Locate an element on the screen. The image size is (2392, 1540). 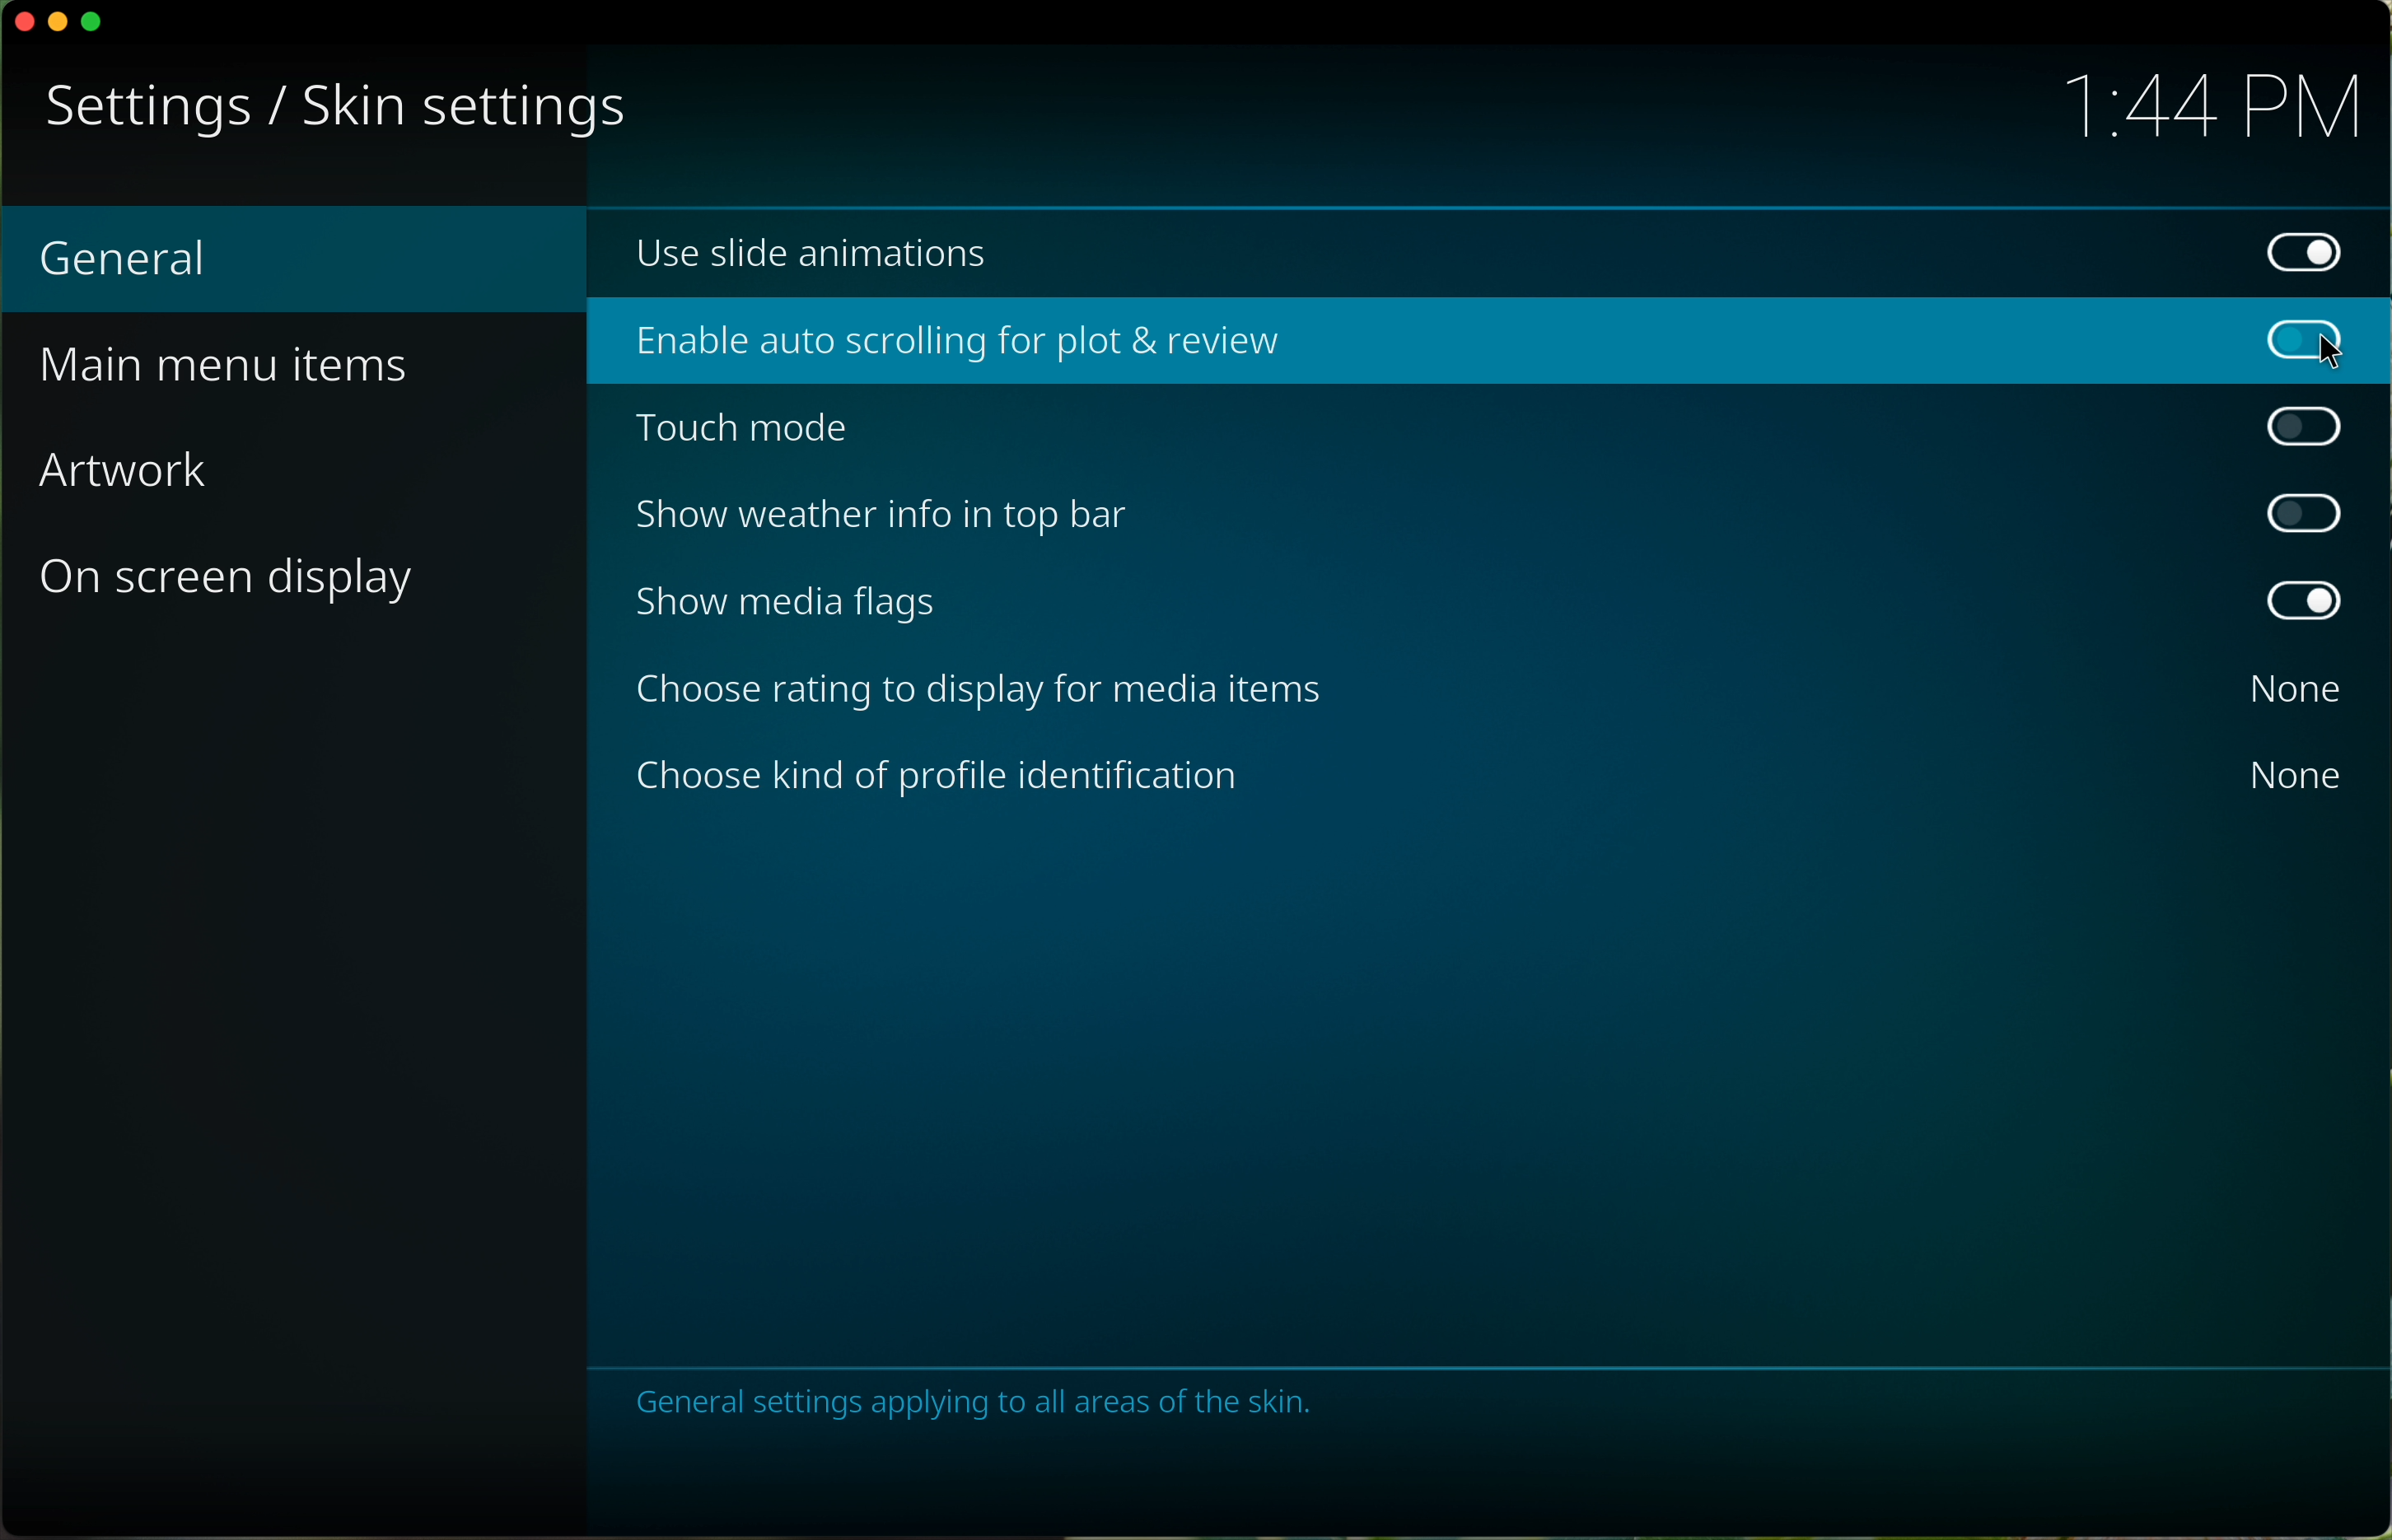
maximize is located at coordinates (99, 20).